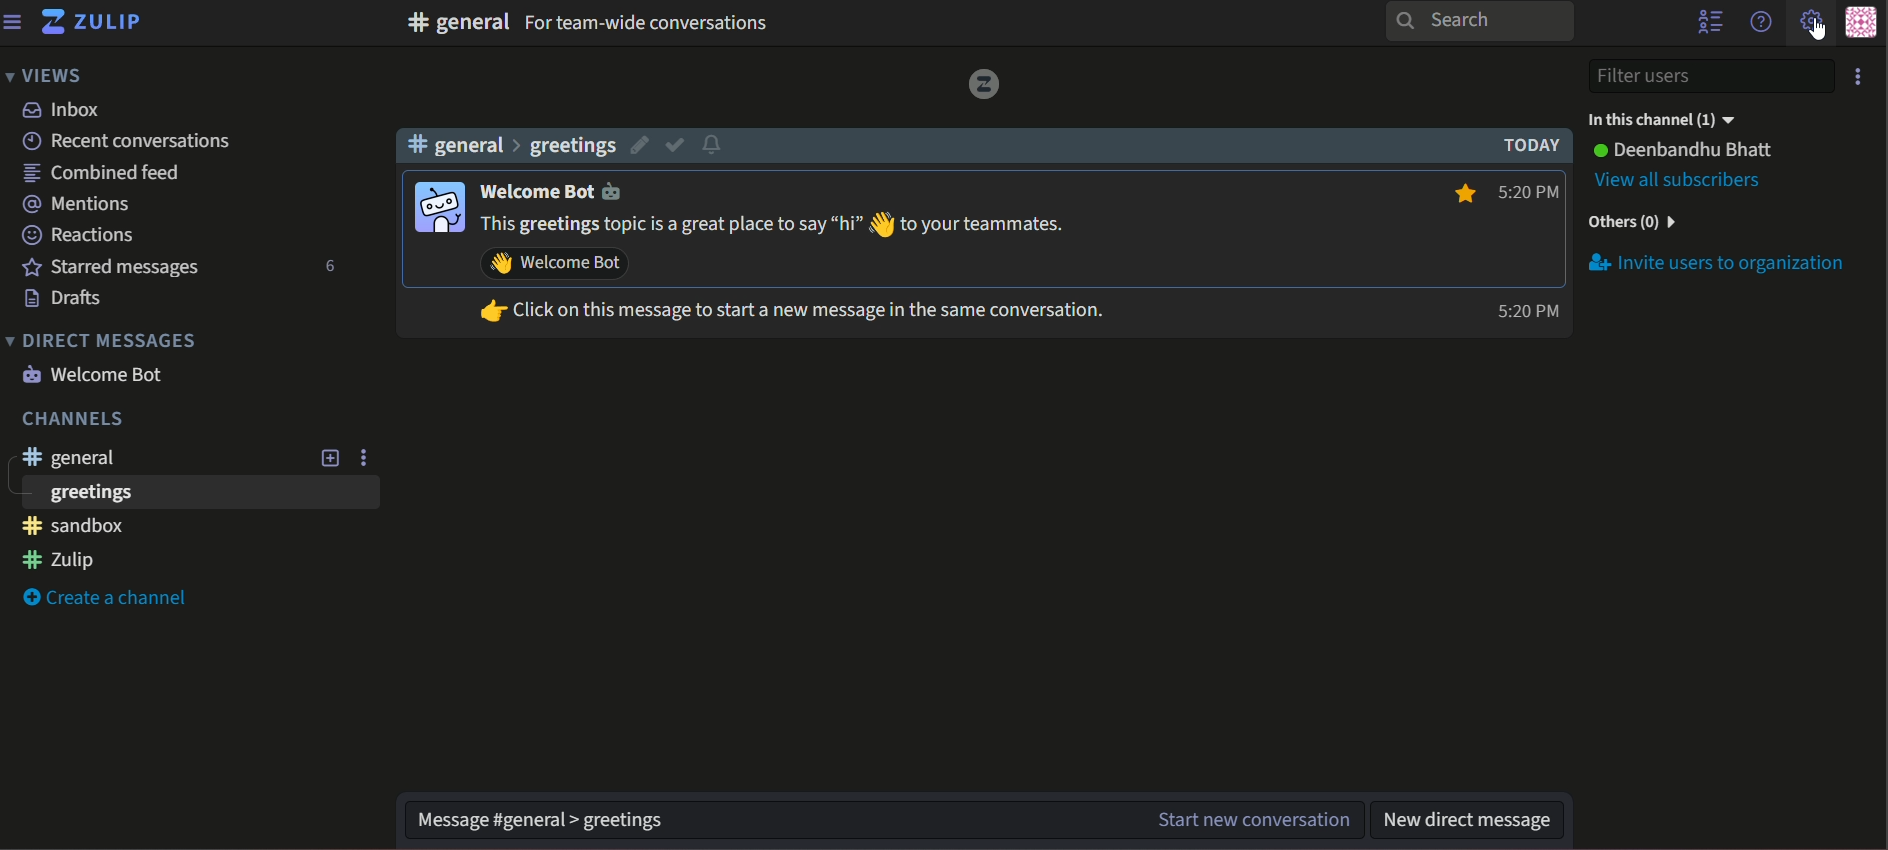 The height and width of the screenshot is (850, 1888). What do you see at coordinates (1709, 24) in the screenshot?
I see `options` at bounding box center [1709, 24].